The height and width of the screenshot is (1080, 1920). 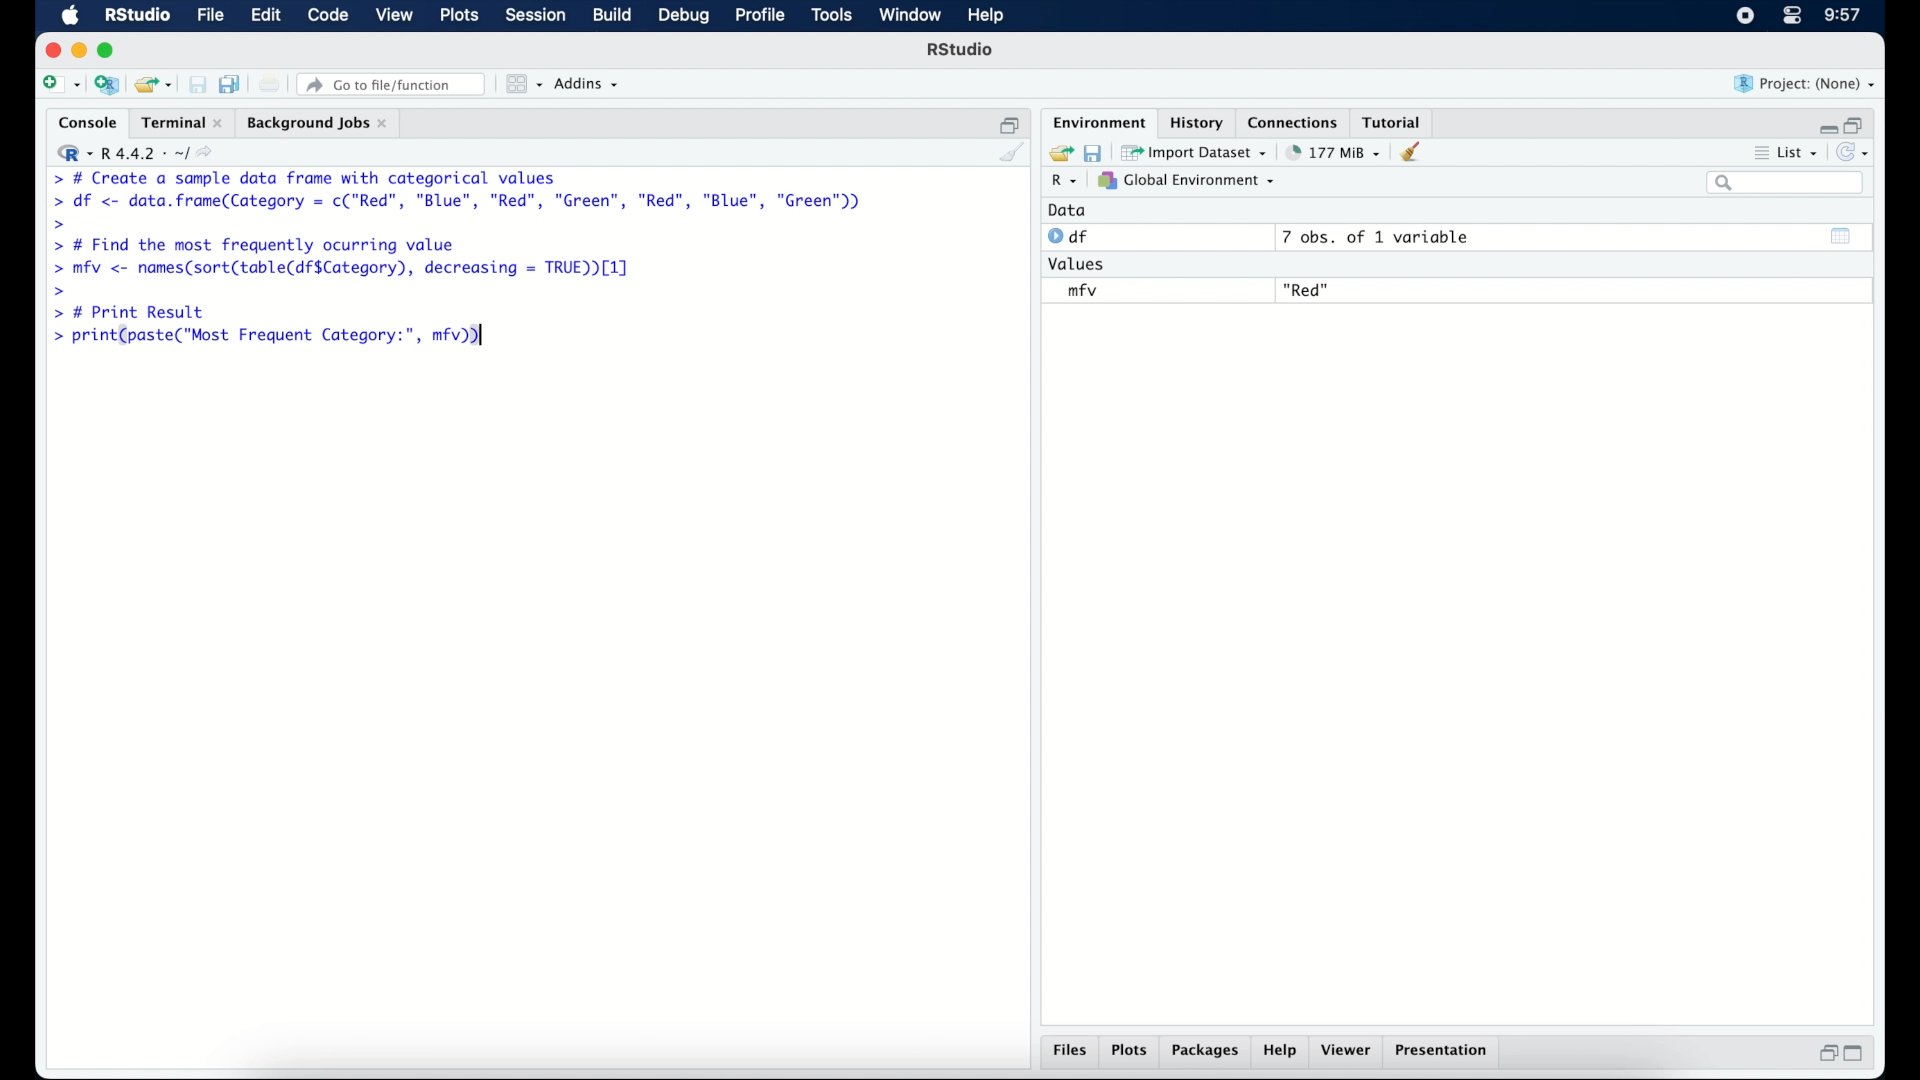 What do you see at coordinates (230, 82) in the screenshot?
I see `save all open documents` at bounding box center [230, 82].